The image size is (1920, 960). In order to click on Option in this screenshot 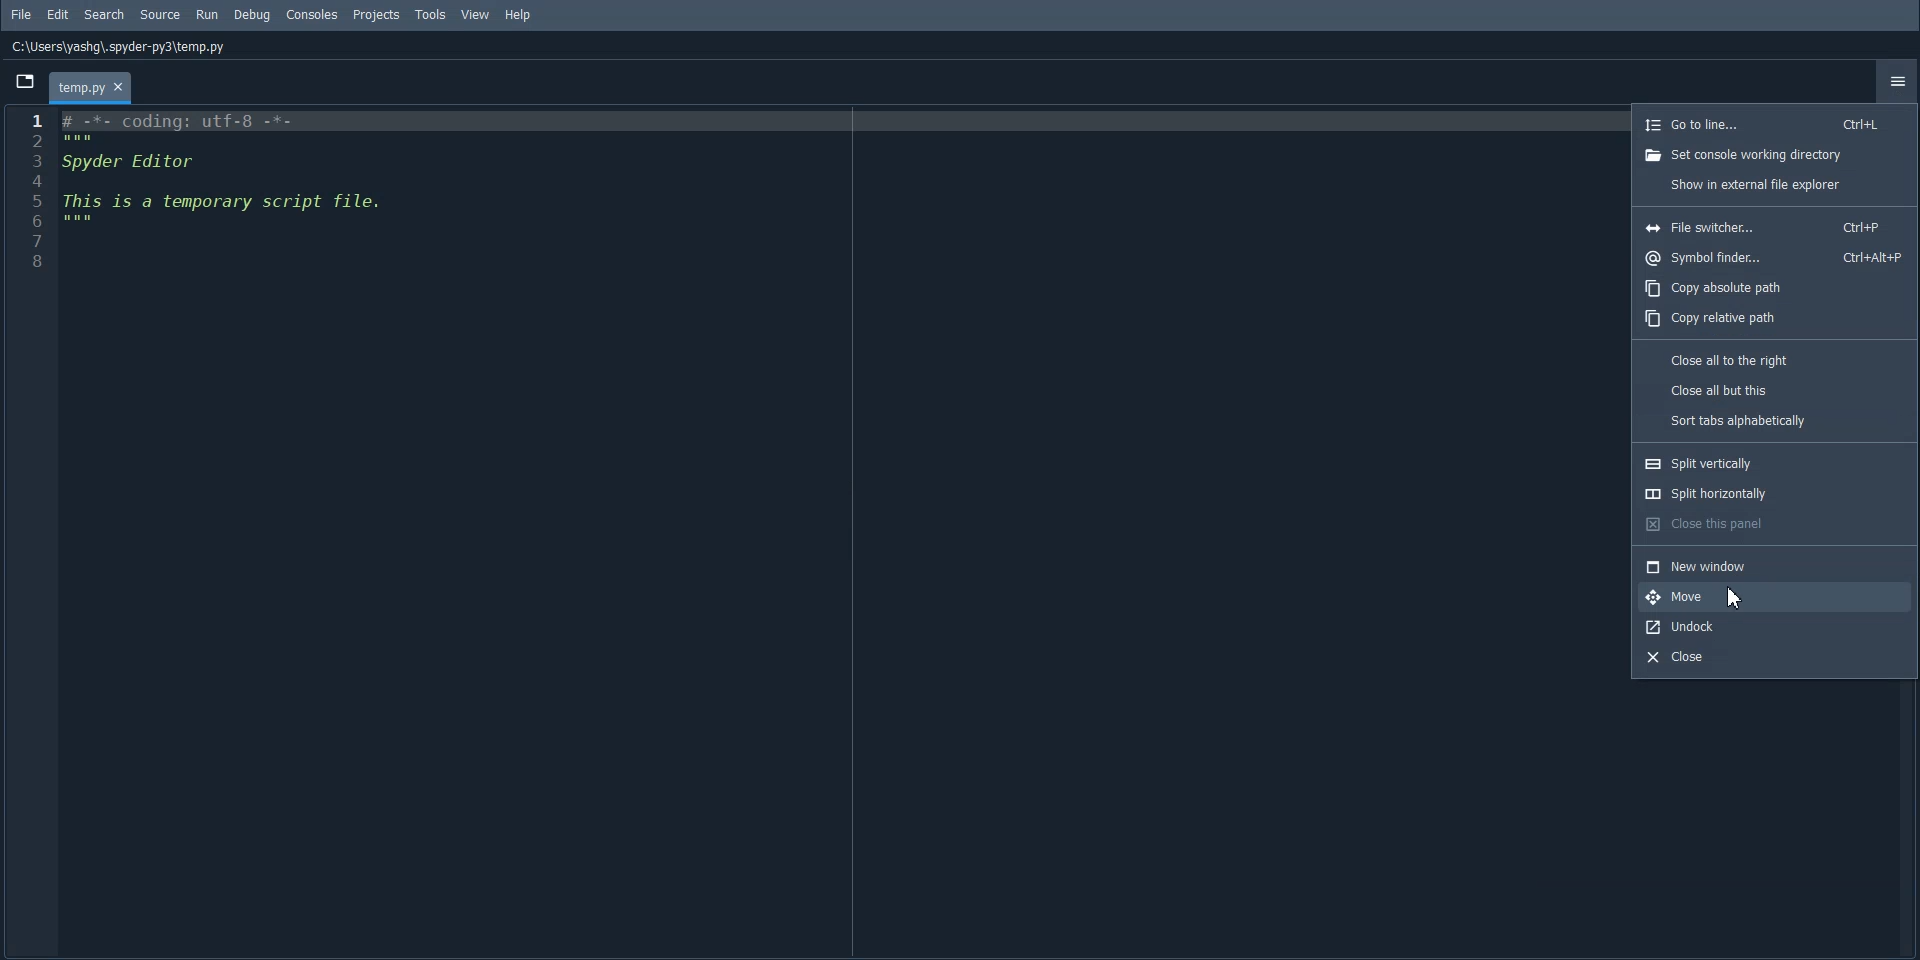, I will do `click(1897, 81)`.